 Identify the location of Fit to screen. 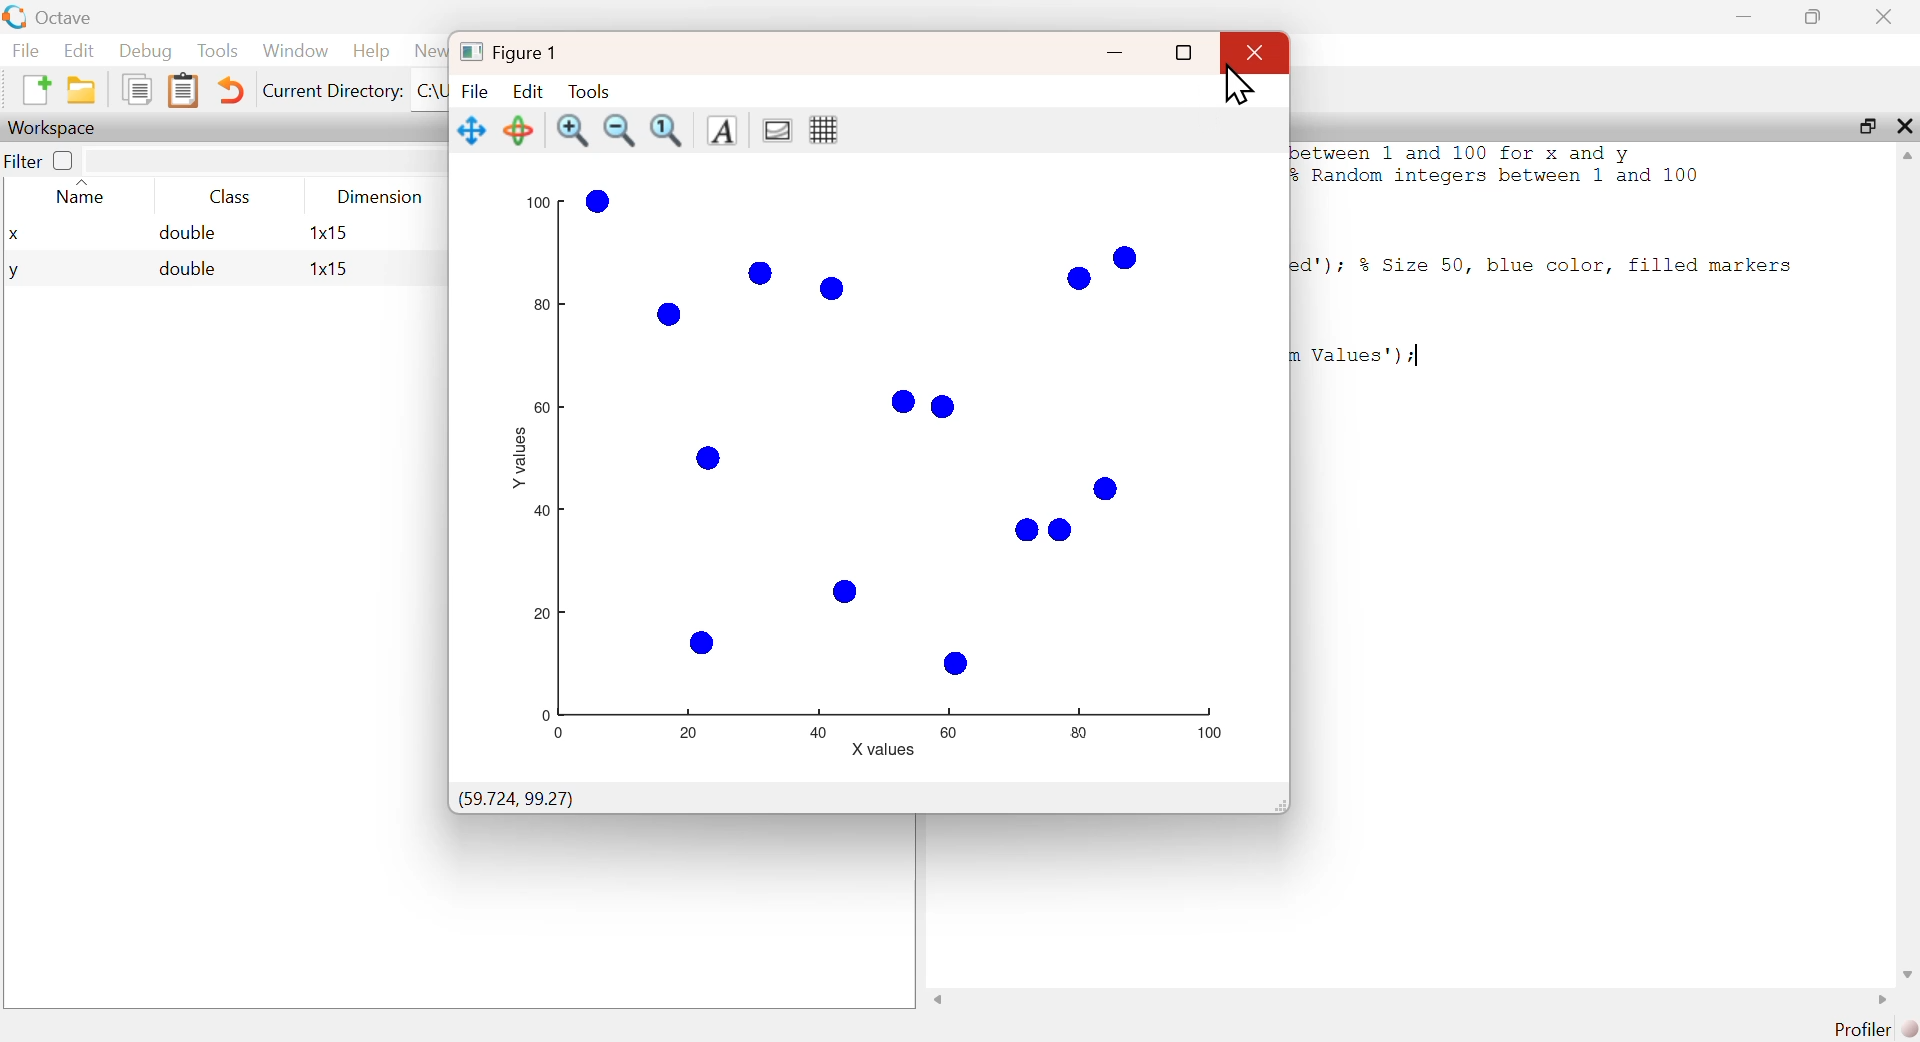
(668, 131).